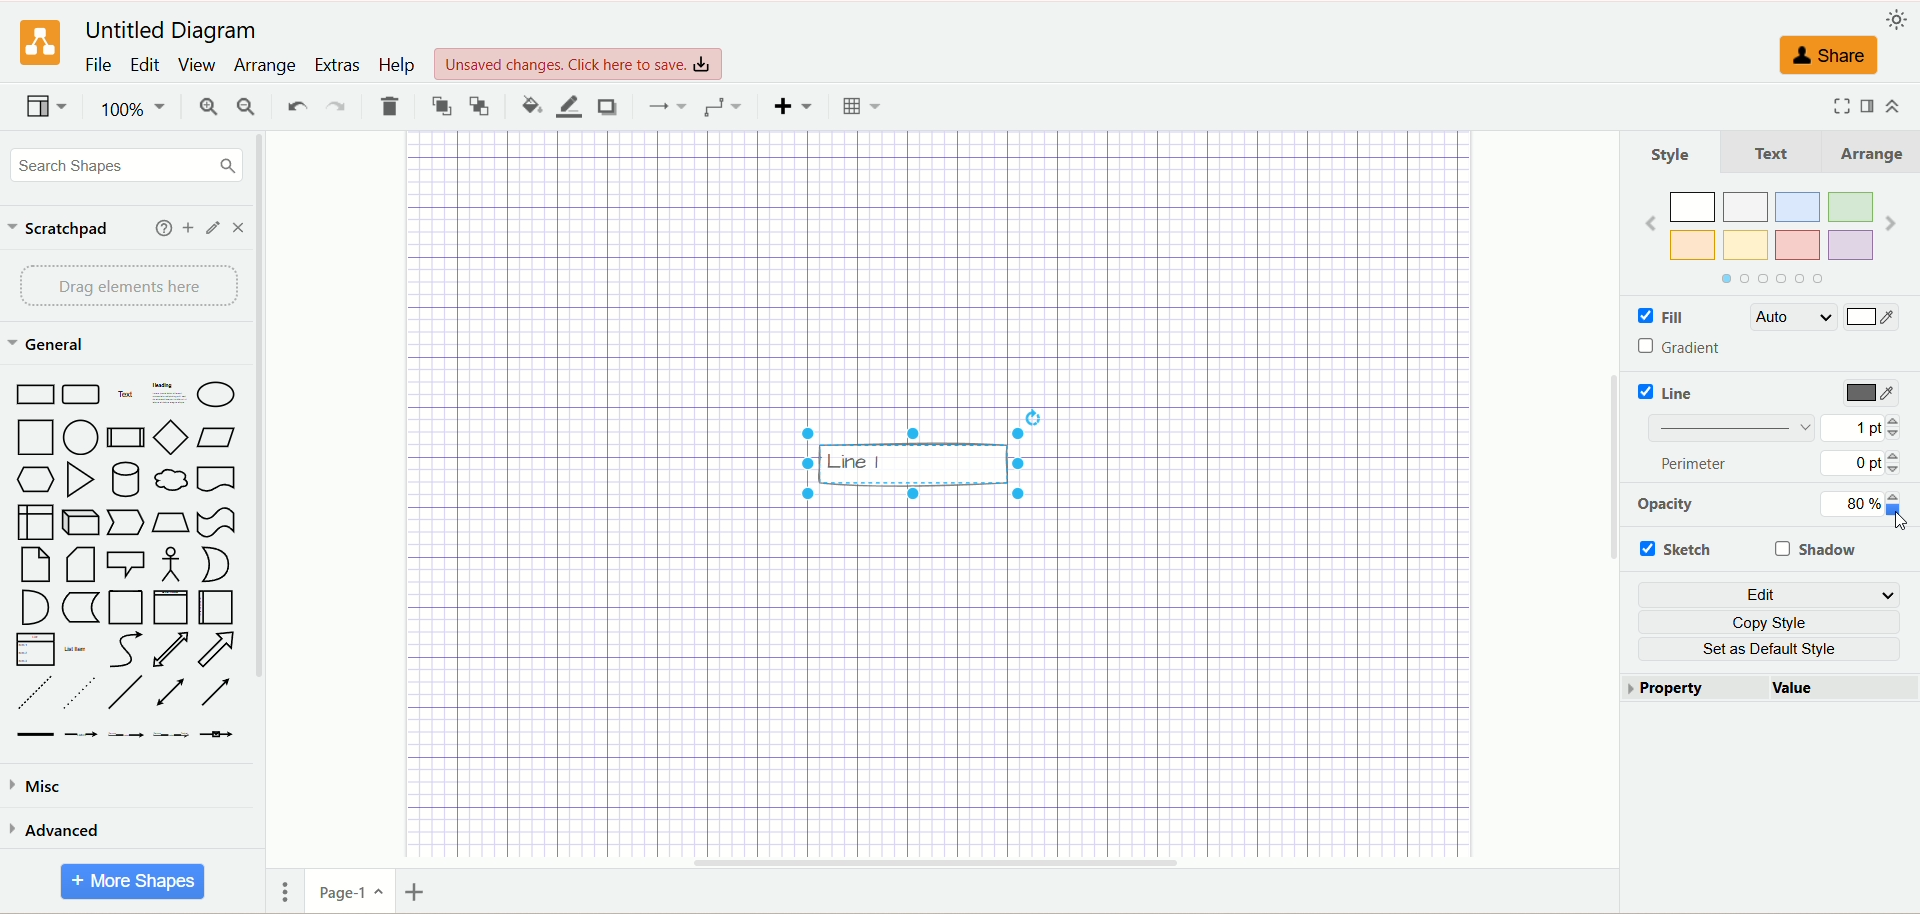 Image resolution: width=1920 pixels, height=914 pixels. What do you see at coordinates (1663, 506) in the screenshot?
I see `opacity` at bounding box center [1663, 506].